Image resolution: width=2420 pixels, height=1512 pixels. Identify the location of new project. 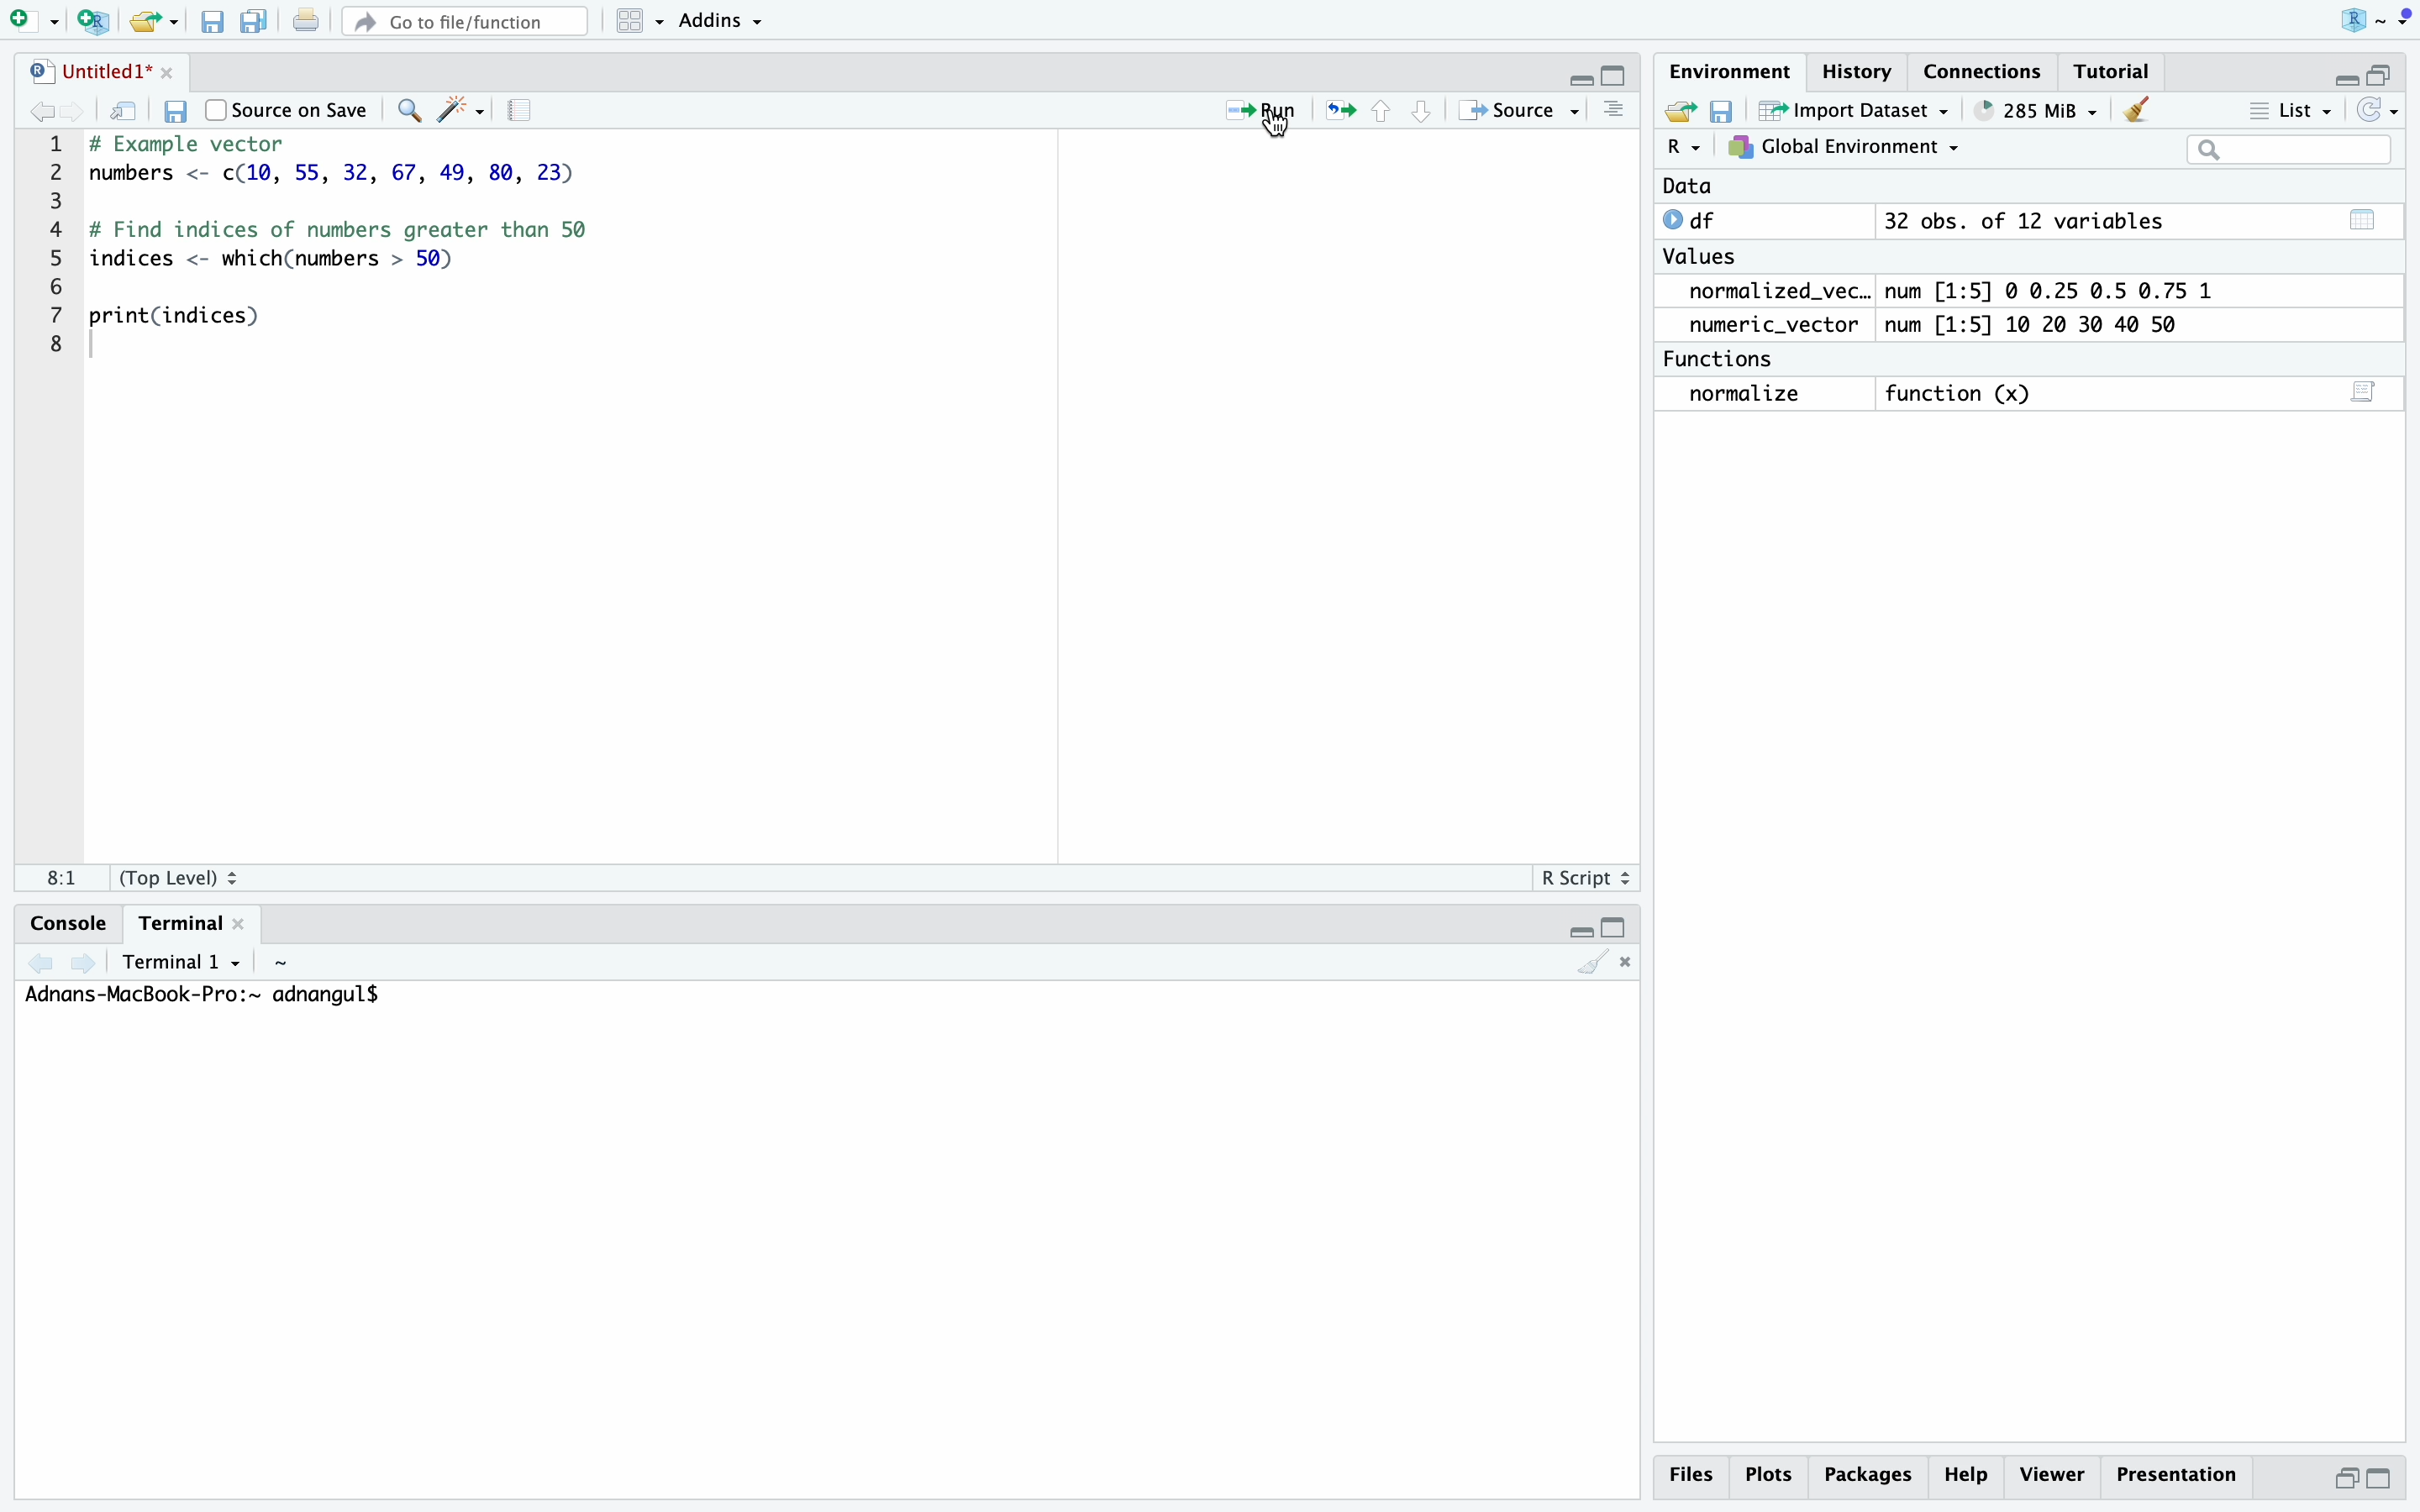
(88, 19).